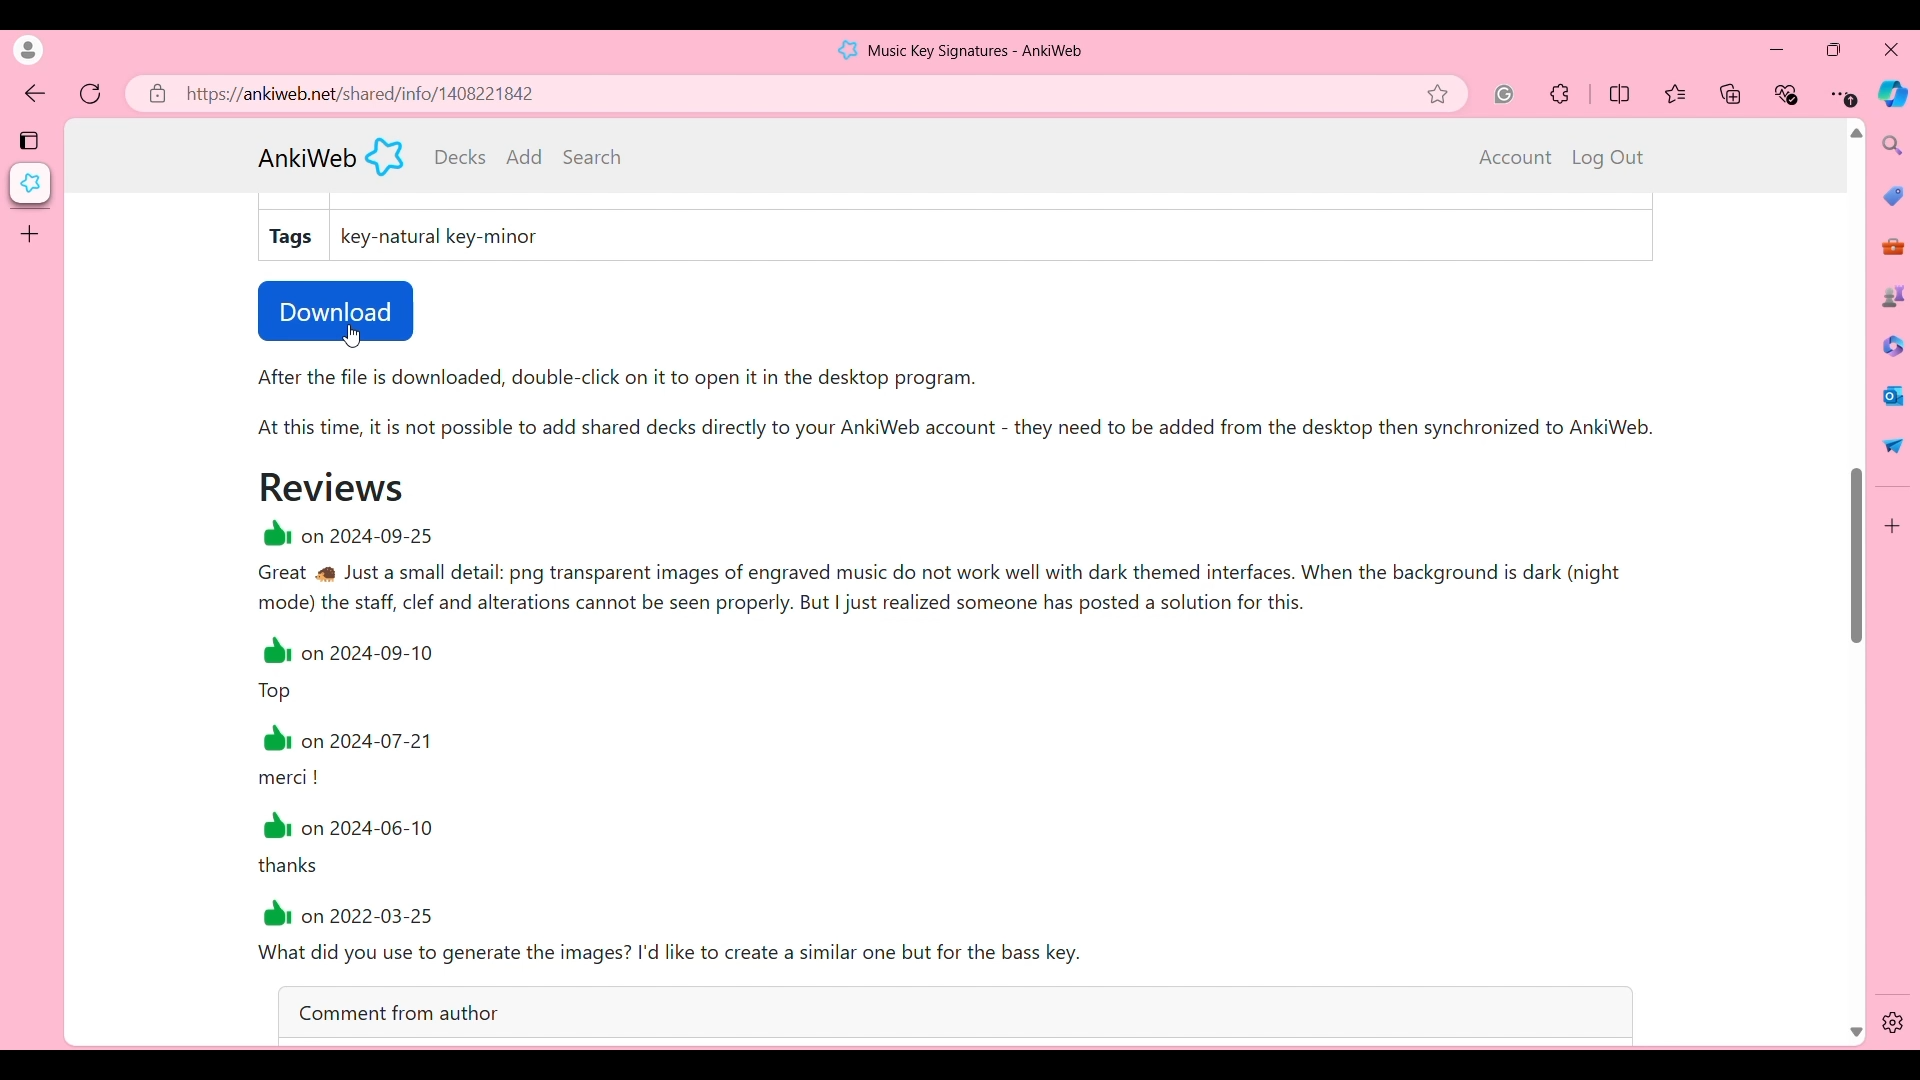  Describe the element at coordinates (336, 311) in the screenshot. I see `Download` at that location.